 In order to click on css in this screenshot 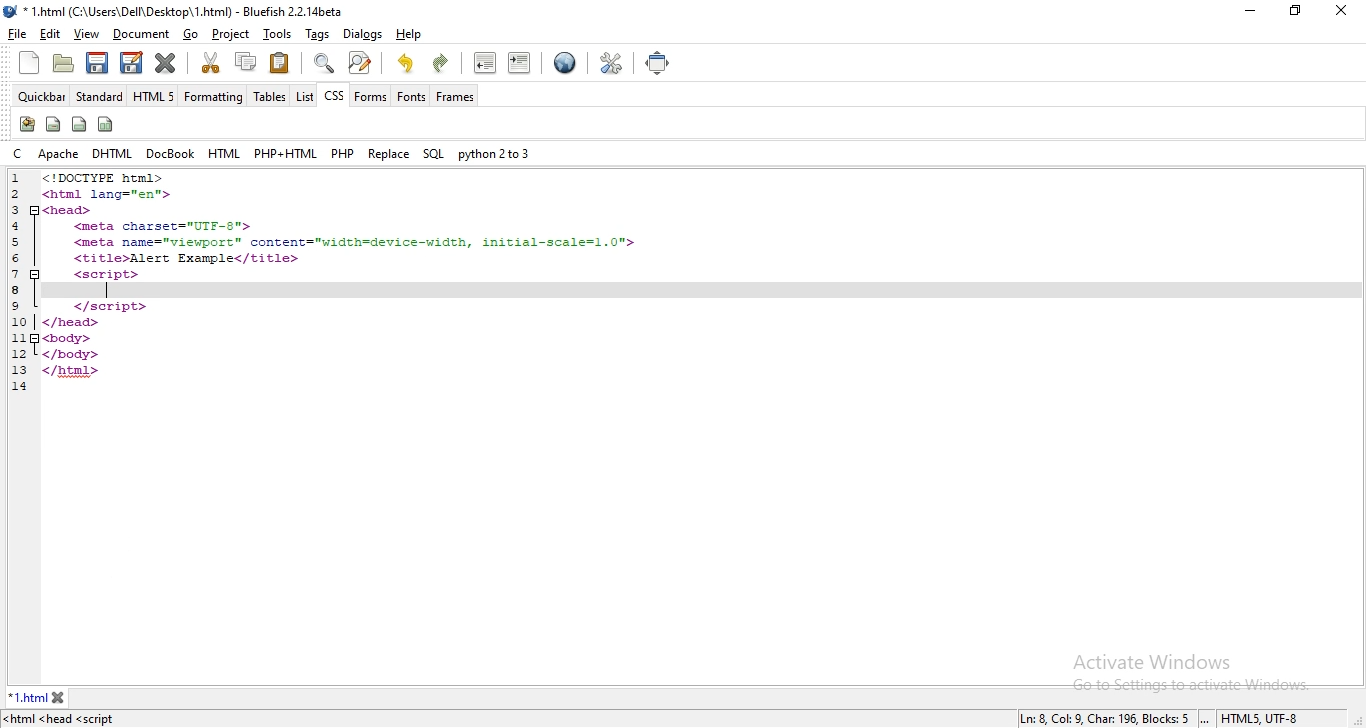, I will do `click(333, 96)`.